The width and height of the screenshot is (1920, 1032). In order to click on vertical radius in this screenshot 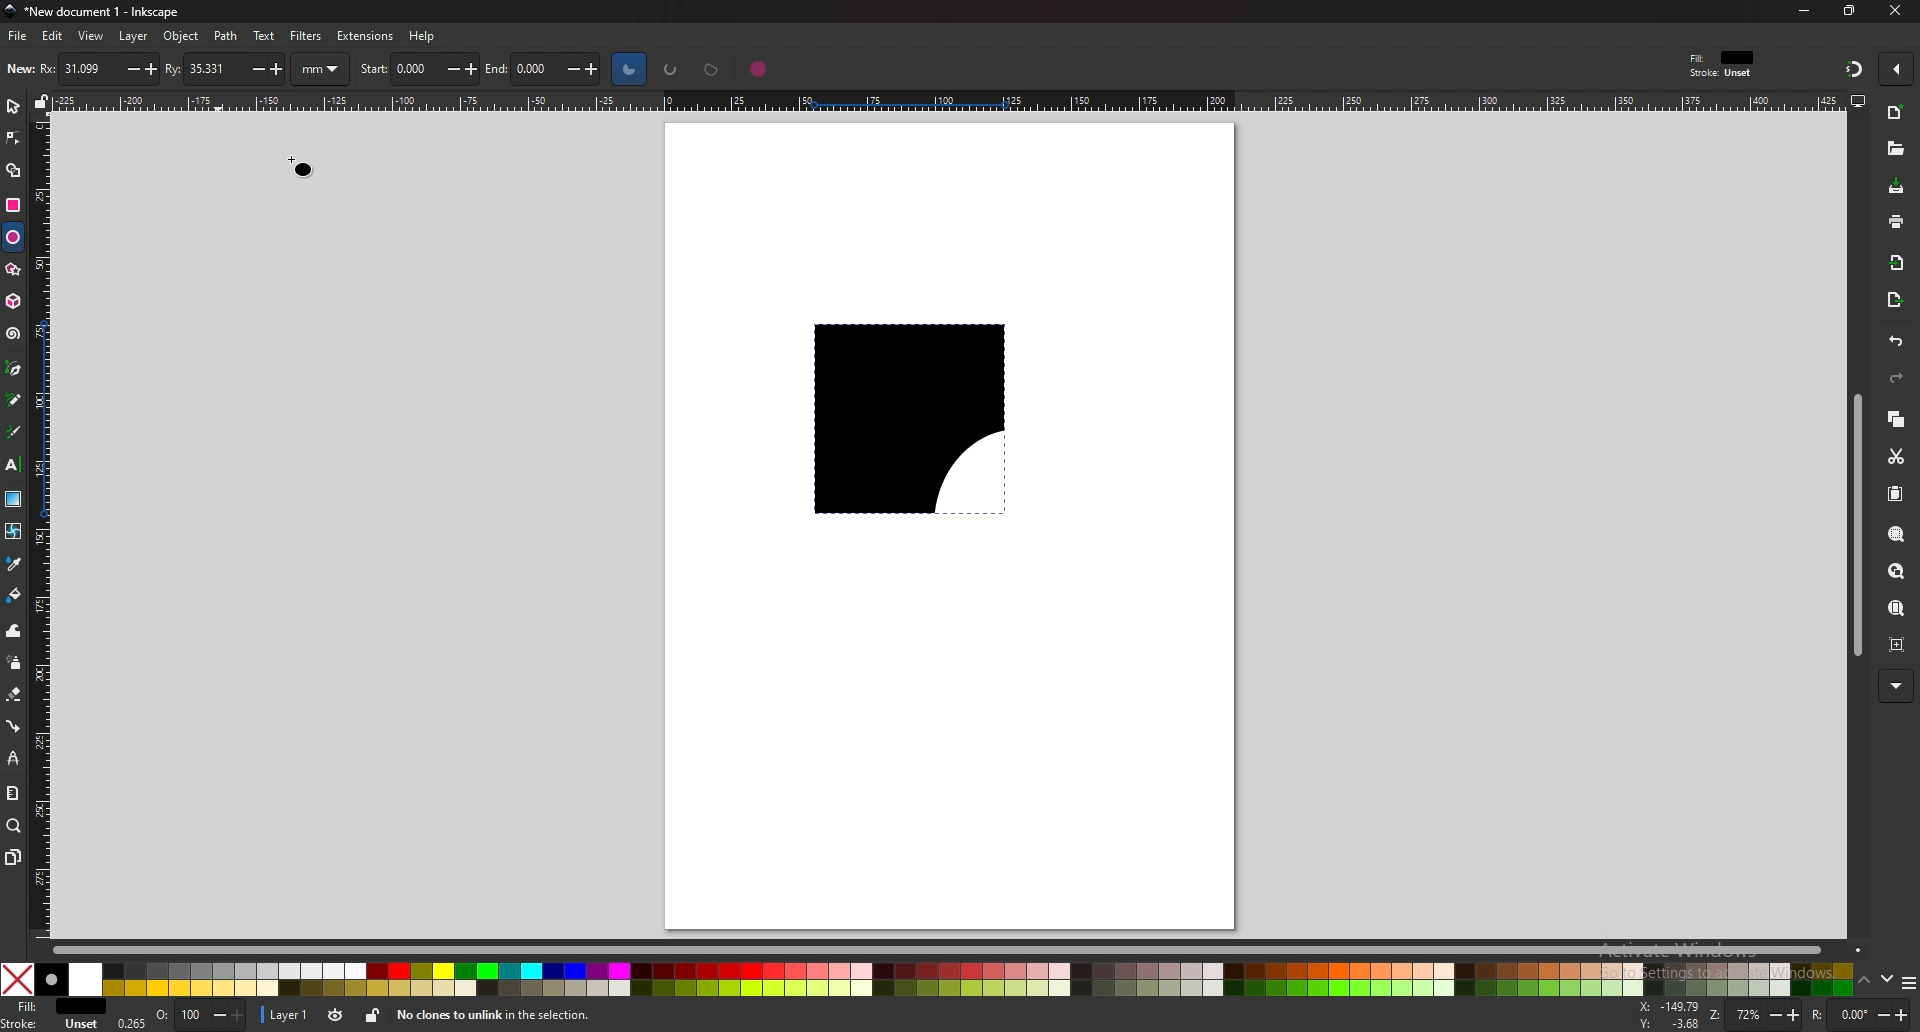, I will do `click(224, 67)`.